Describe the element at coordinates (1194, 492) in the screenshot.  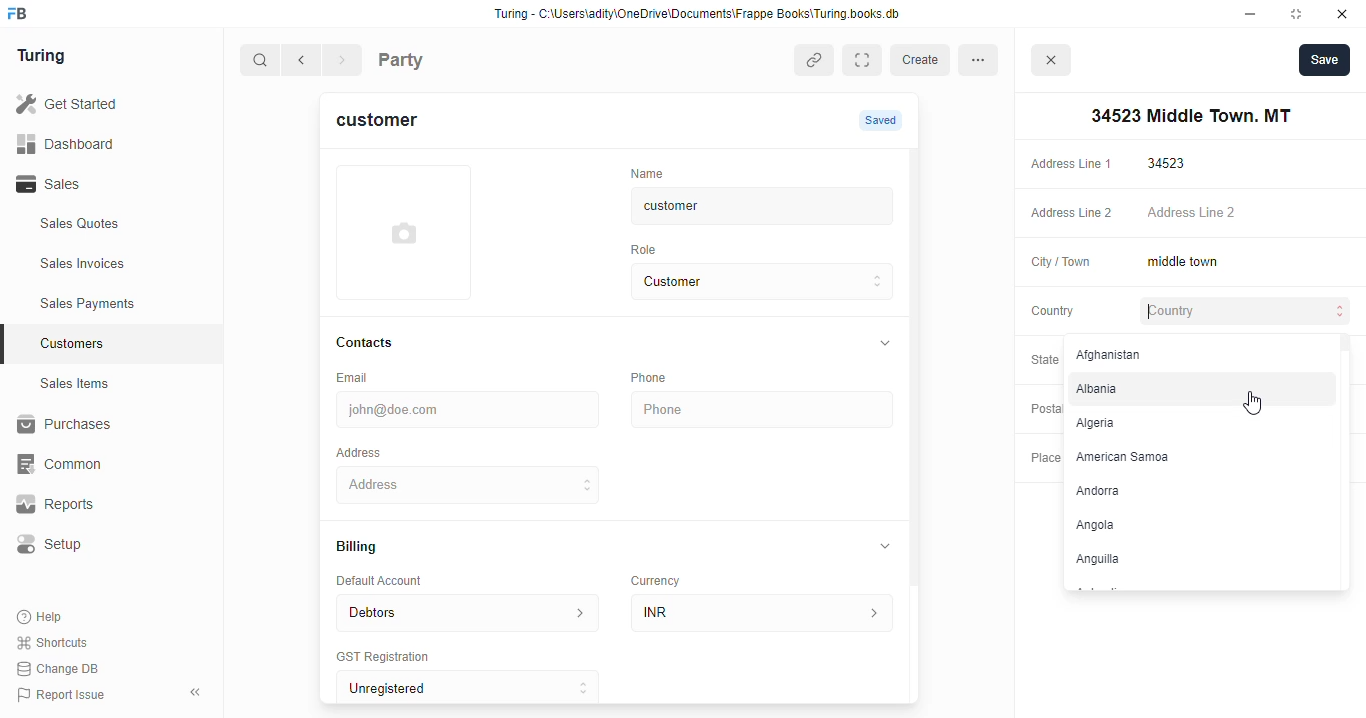
I see `‘Andorra` at that location.